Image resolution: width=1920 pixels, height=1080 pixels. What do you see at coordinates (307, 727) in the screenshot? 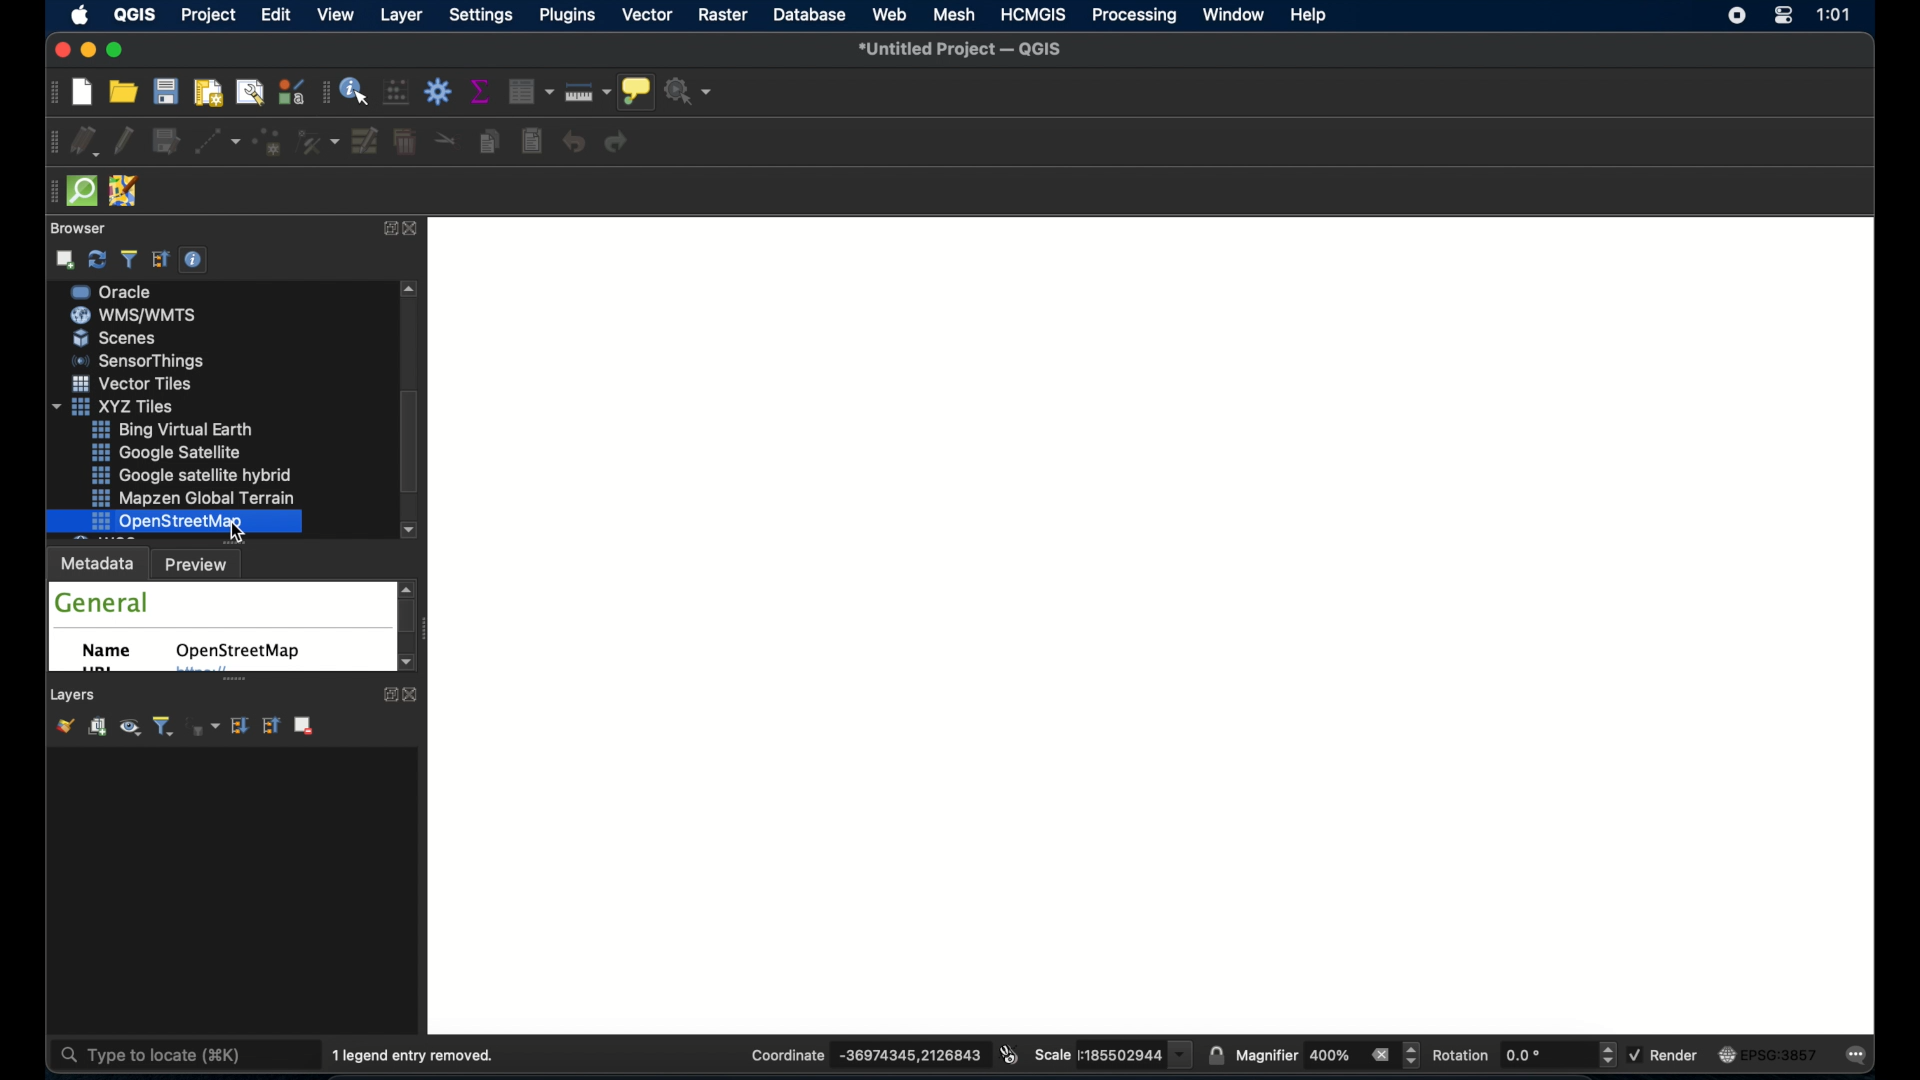
I see `remove layer group` at bounding box center [307, 727].